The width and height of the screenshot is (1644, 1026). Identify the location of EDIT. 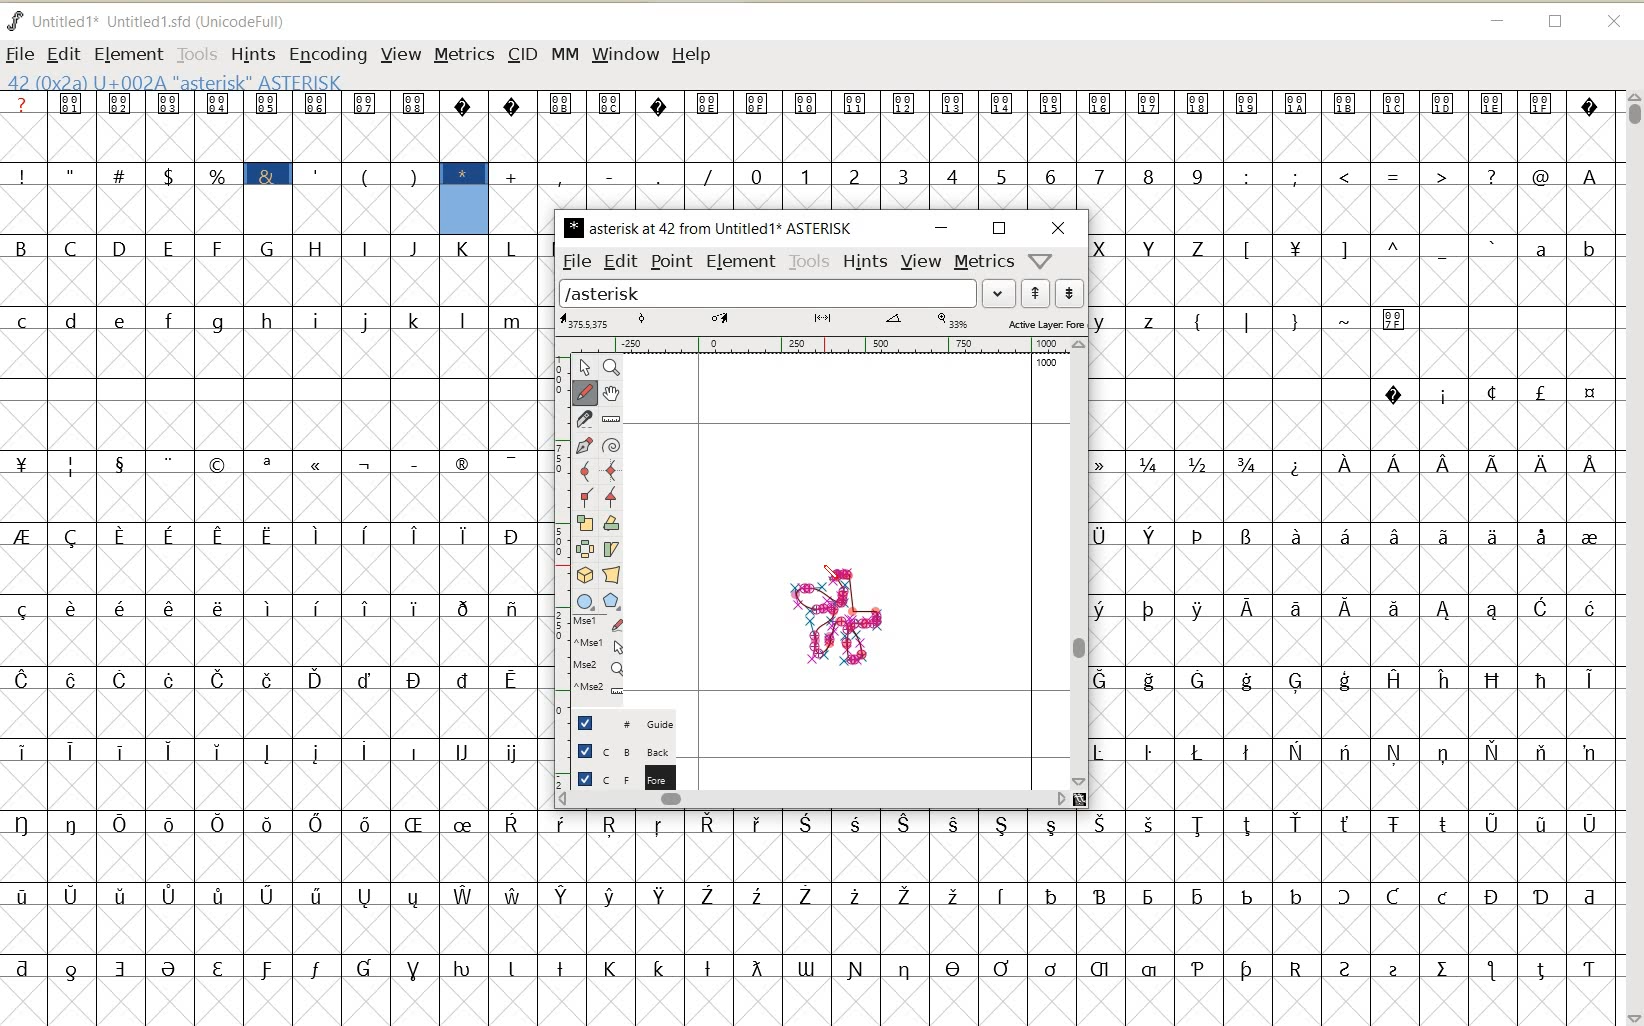
(619, 263).